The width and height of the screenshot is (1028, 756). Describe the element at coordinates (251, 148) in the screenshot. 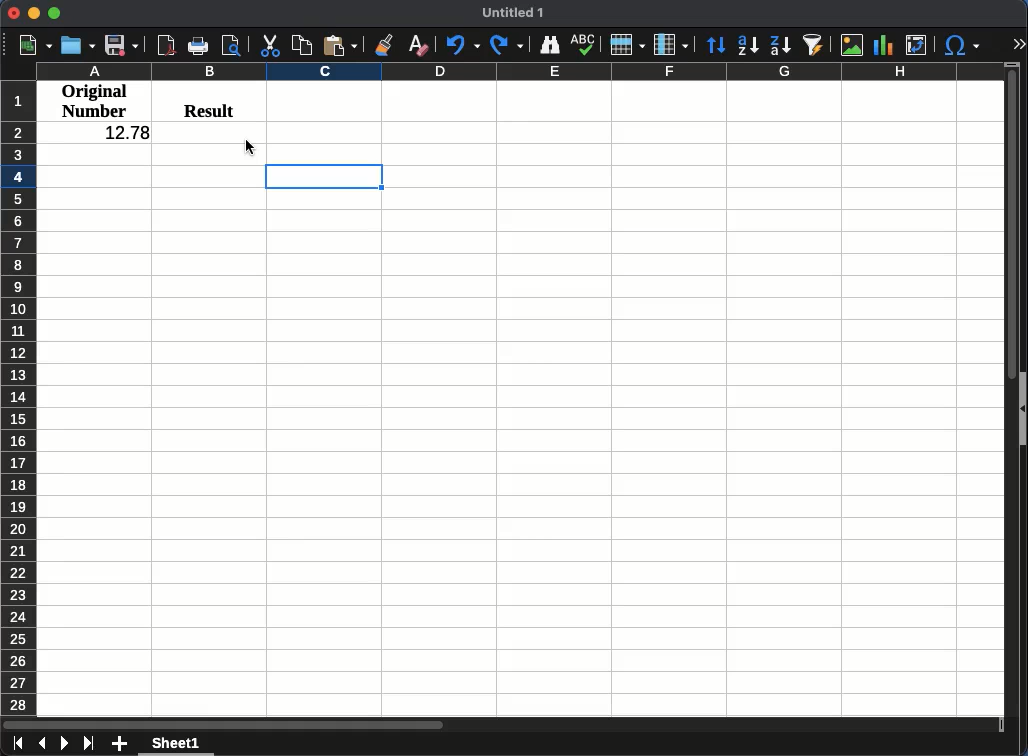

I see `cursor` at that location.